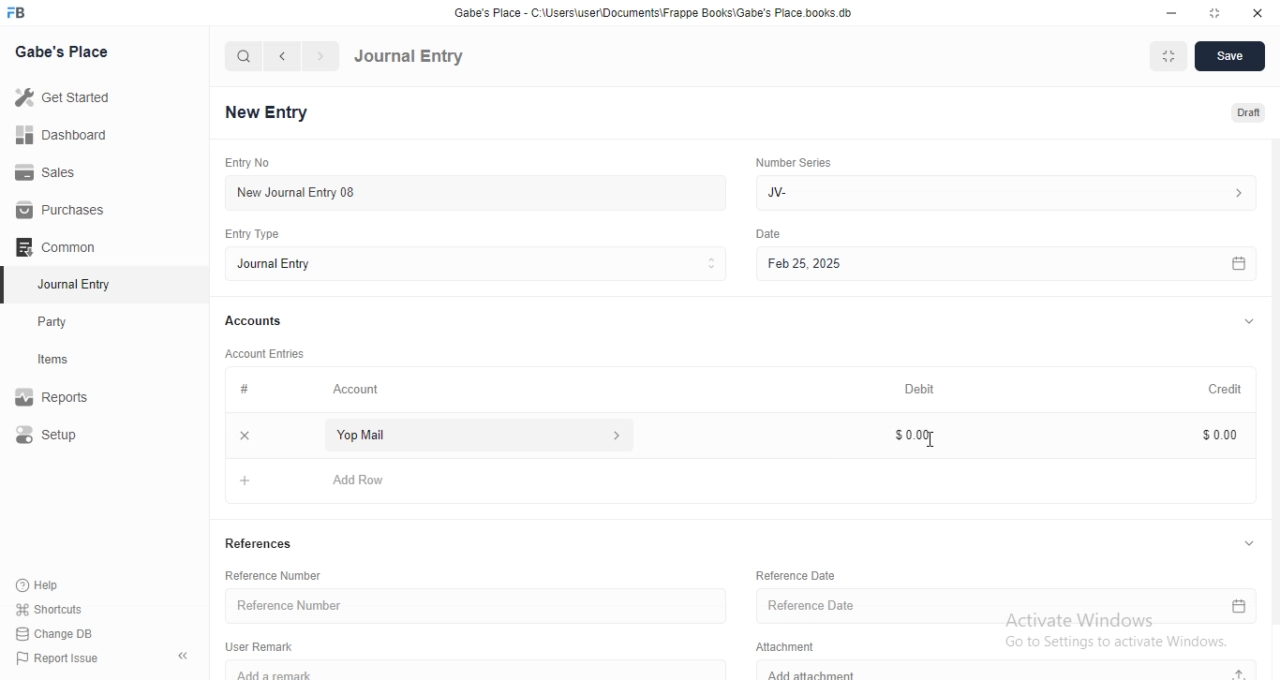 This screenshot has height=680, width=1280. Describe the element at coordinates (1174, 11) in the screenshot. I see `minimize` at that location.